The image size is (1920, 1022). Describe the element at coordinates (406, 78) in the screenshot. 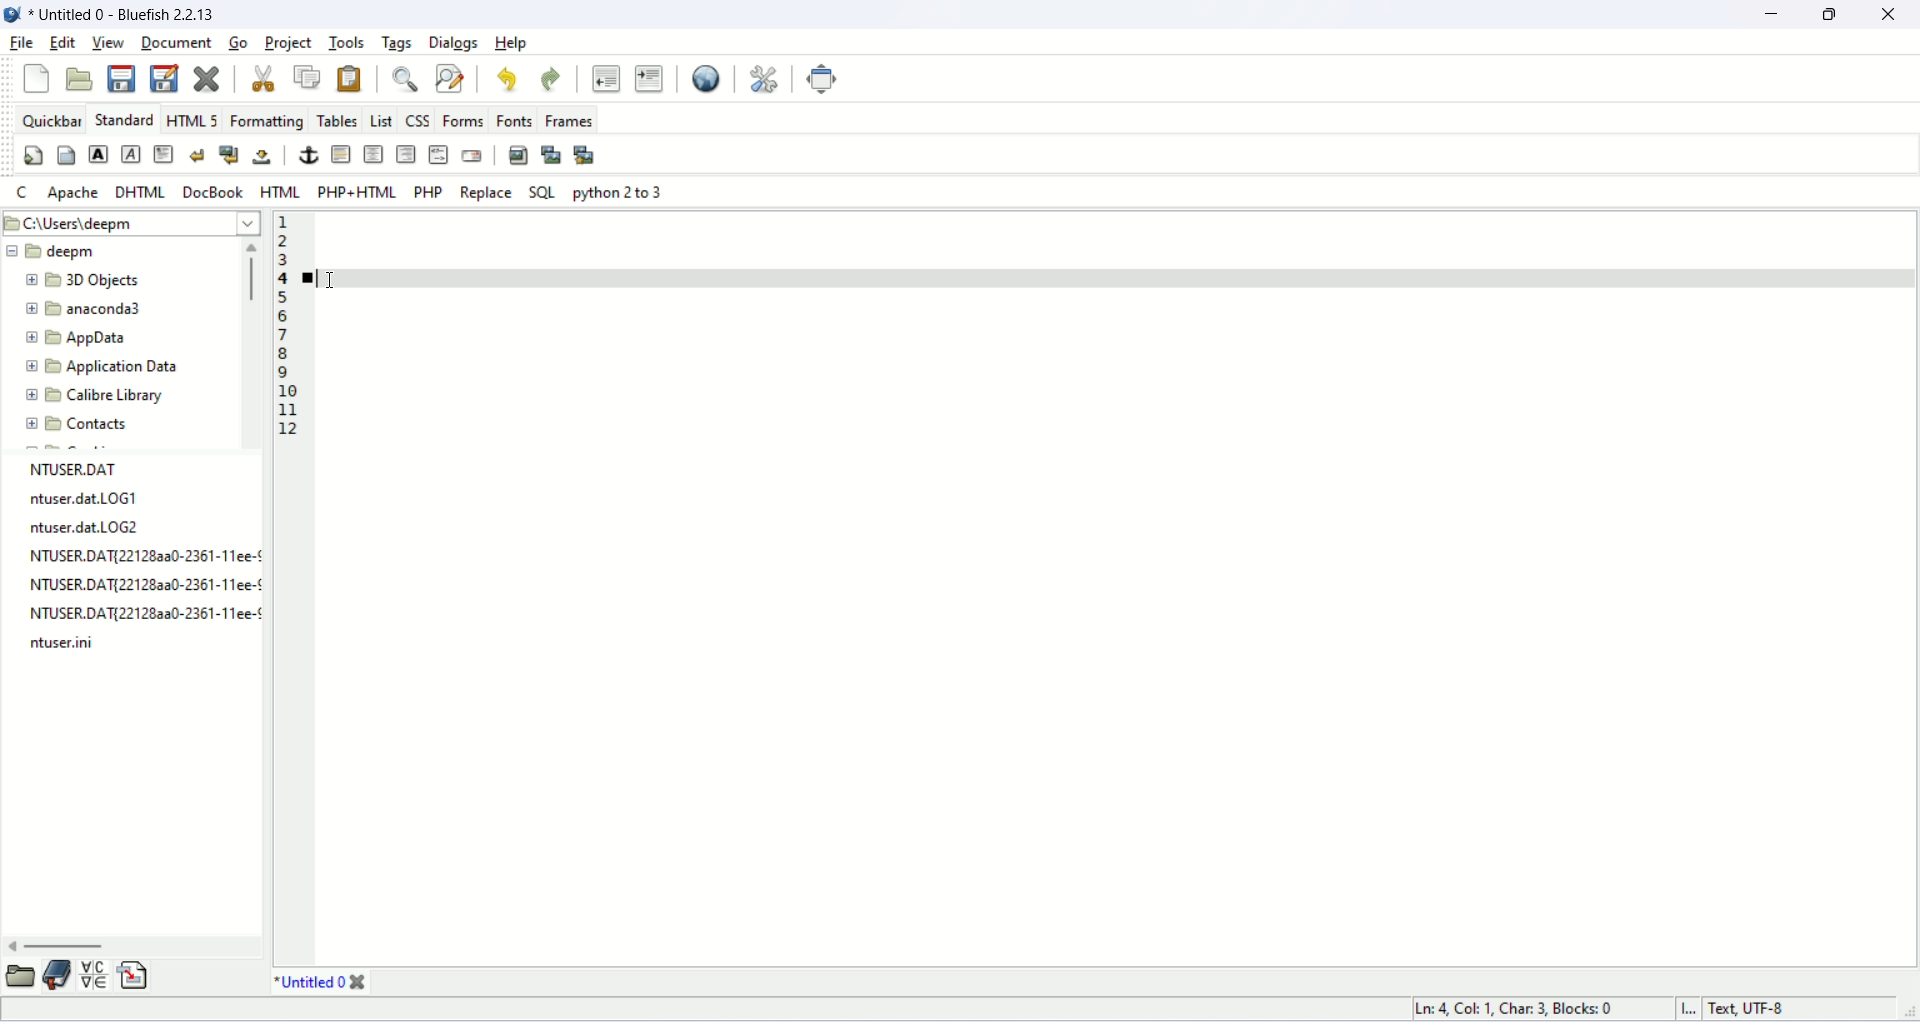

I see `show find bar` at that location.